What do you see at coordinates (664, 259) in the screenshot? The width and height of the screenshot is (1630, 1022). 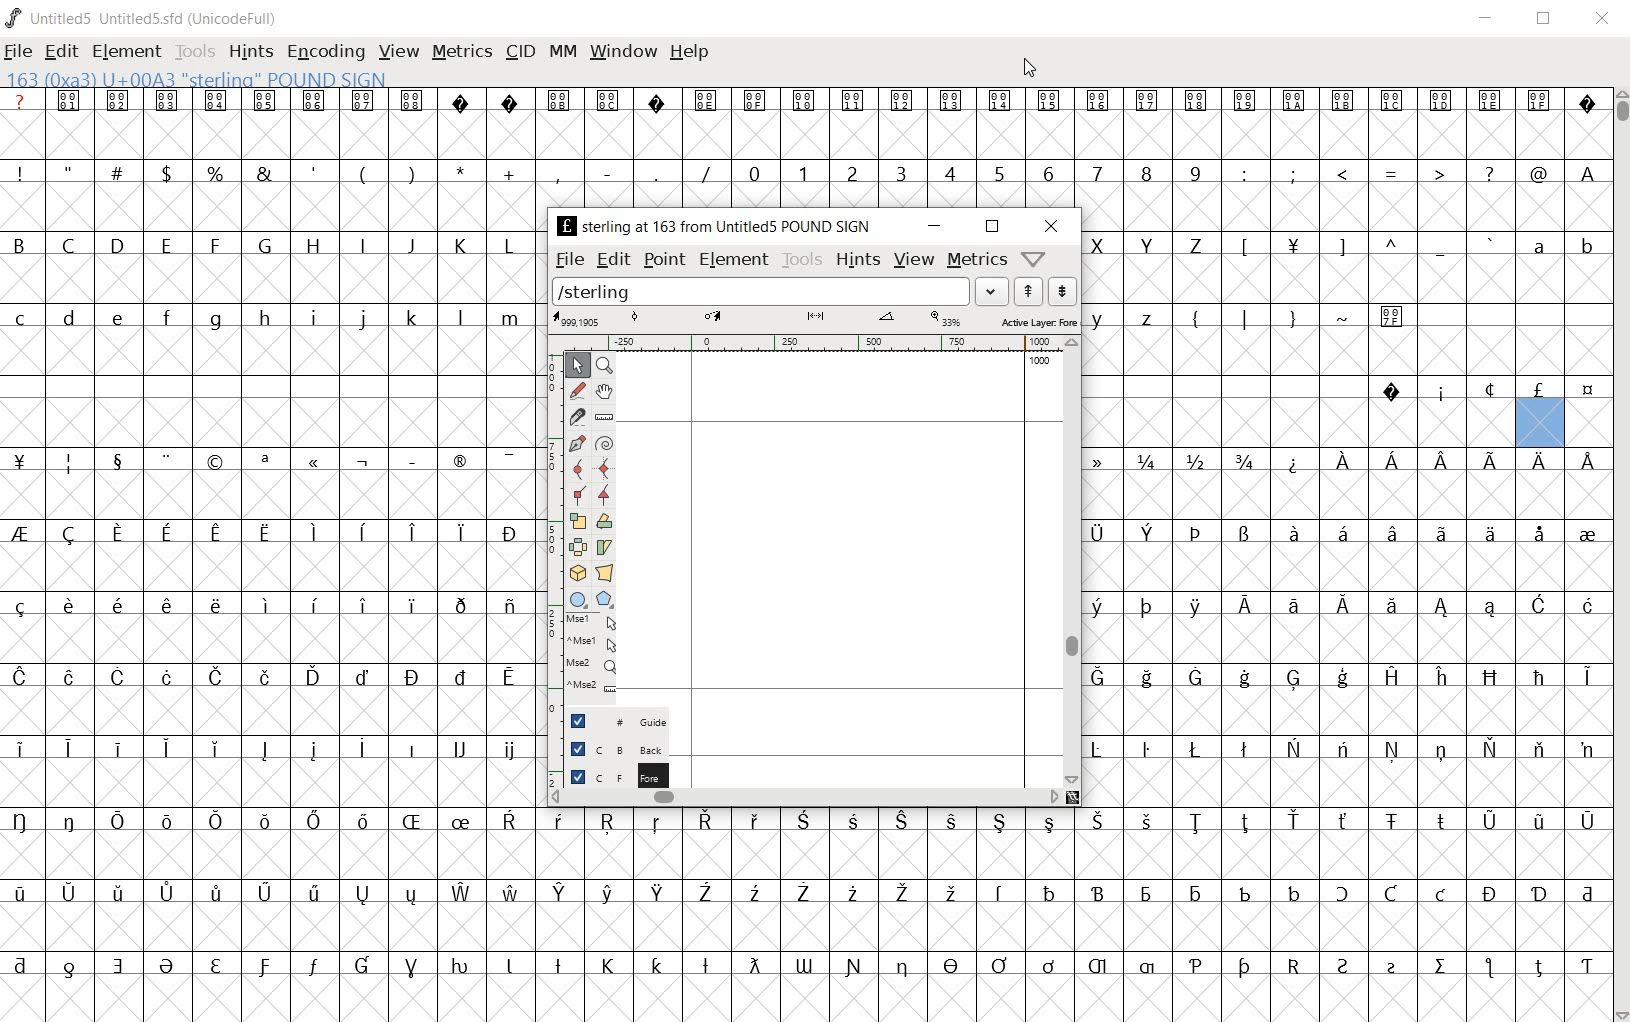 I see `point` at bounding box center [664, 259].